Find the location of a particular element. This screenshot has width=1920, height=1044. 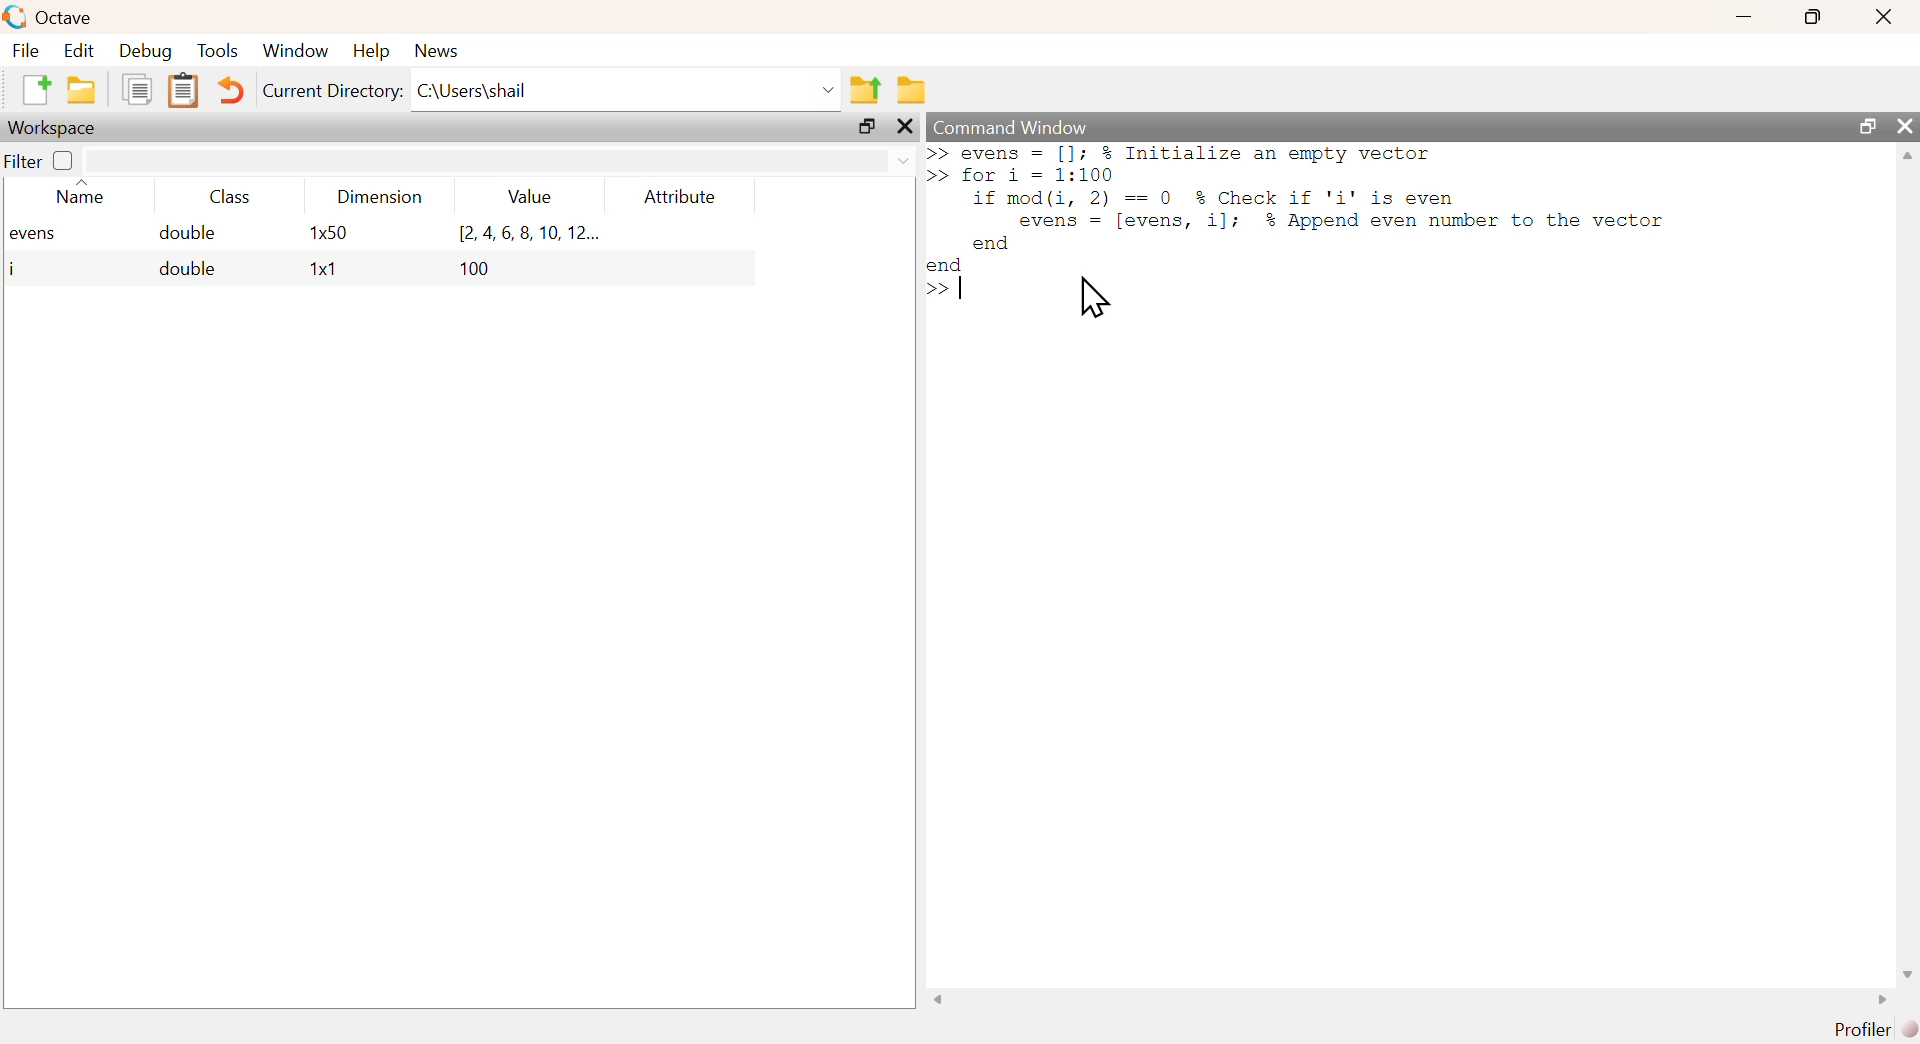

undo is located at coordinates (232, 94).